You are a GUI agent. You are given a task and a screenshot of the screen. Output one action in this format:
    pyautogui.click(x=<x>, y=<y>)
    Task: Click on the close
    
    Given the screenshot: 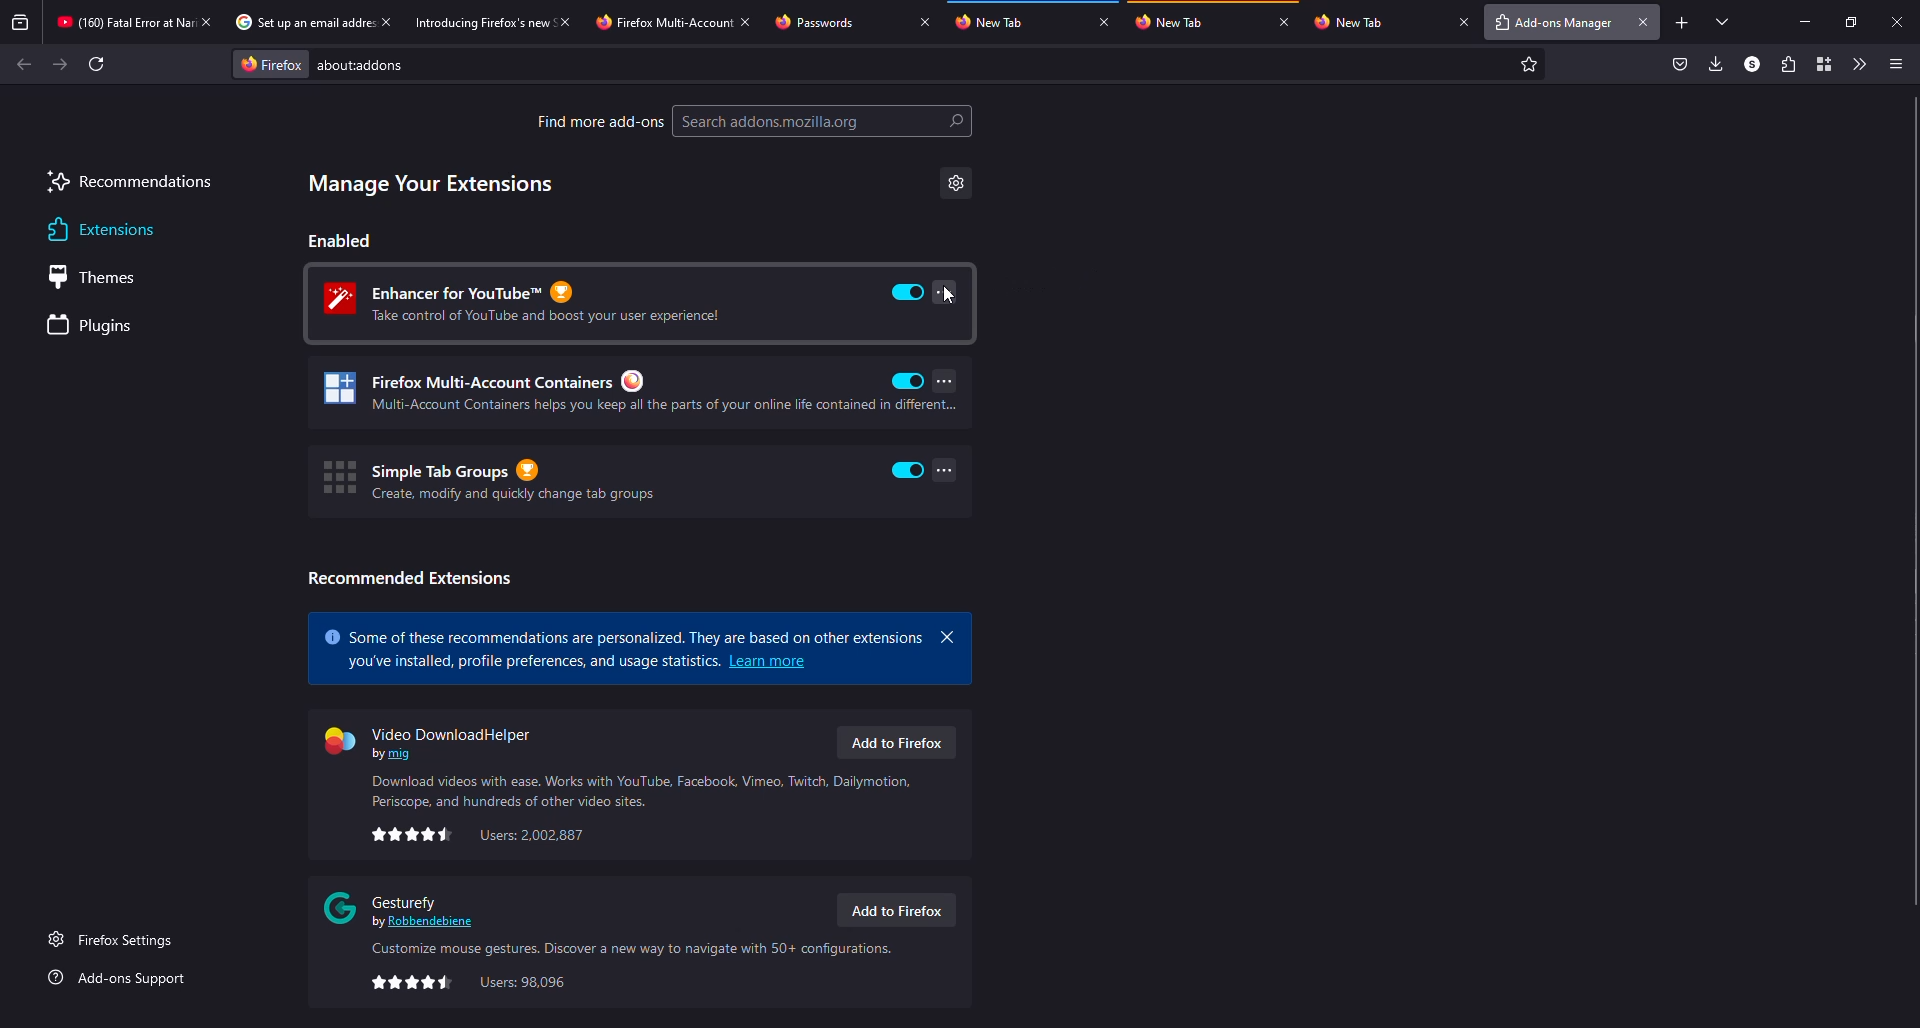 What is the action you would take?
    pyautogui.click(x=924, y=21)
    